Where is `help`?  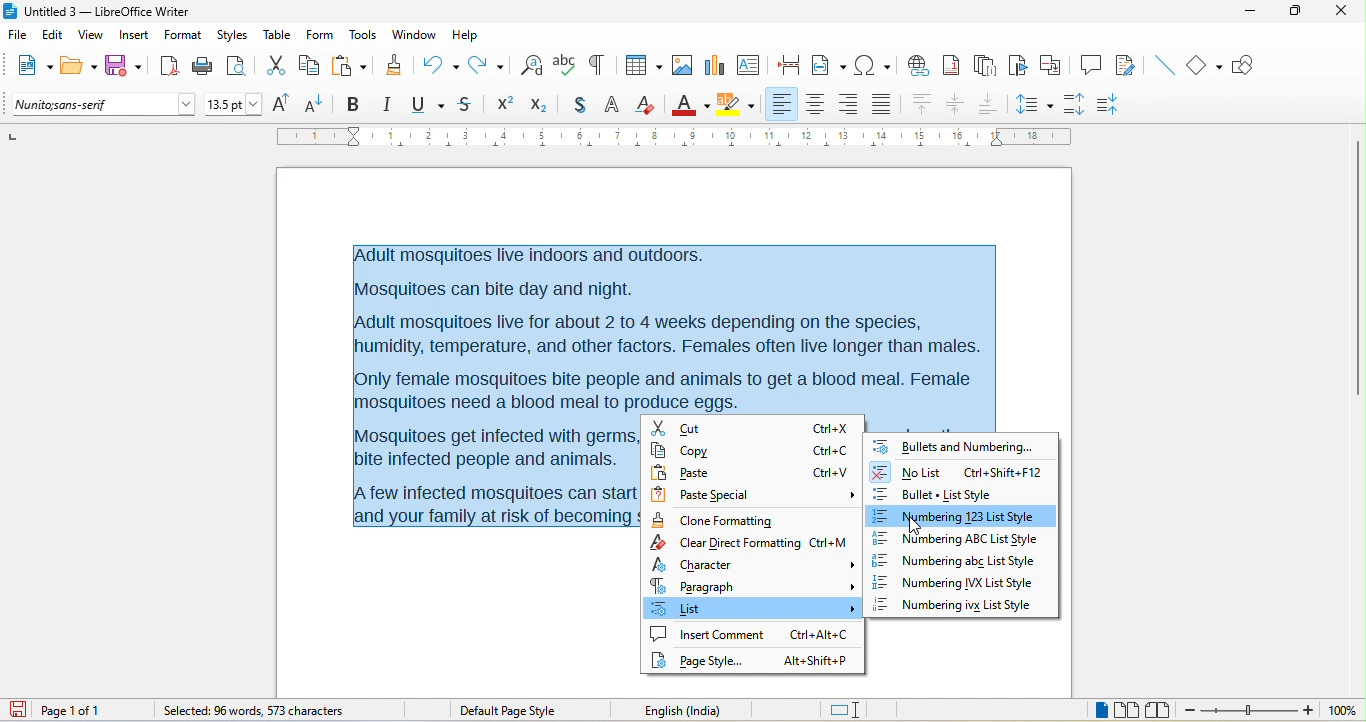
help is located at coordinates (468, 33).